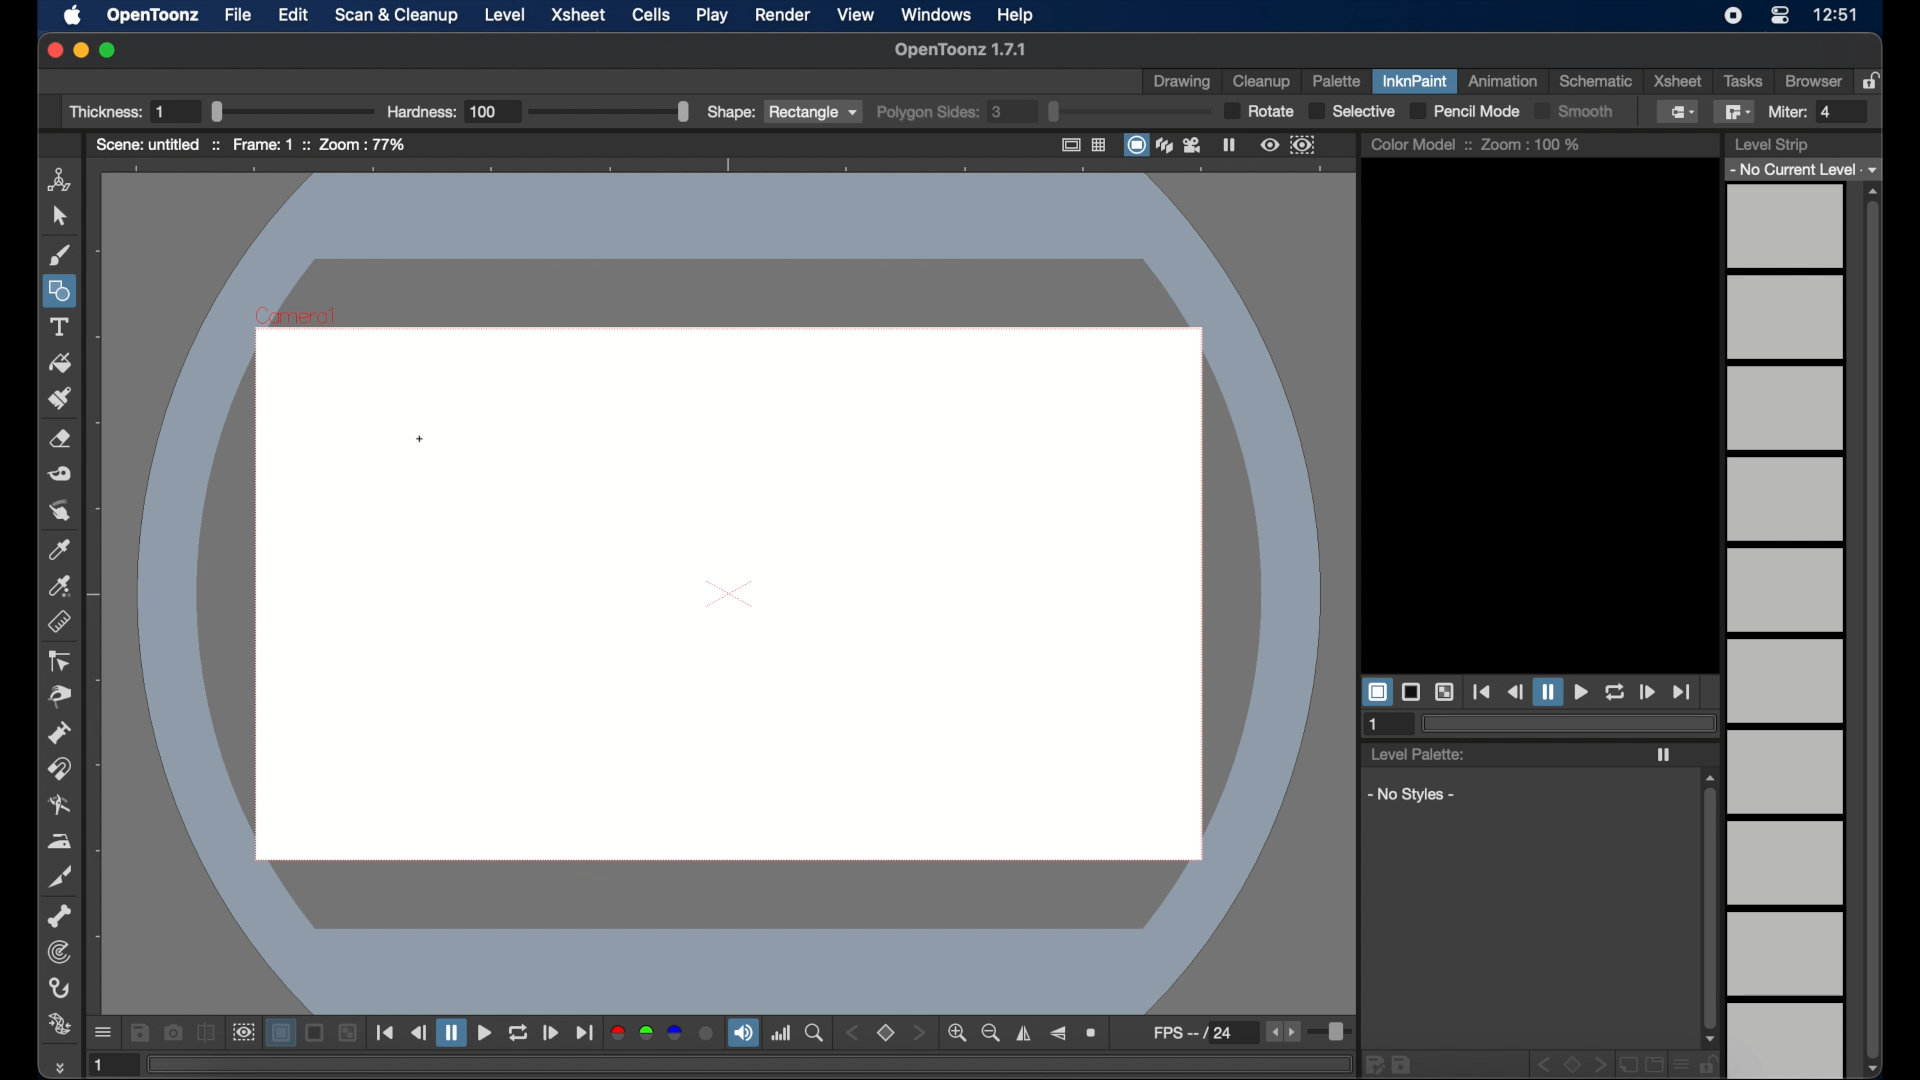 This screenshot has height=1080, width=1920. Describe the element at coordinates (347, 1033) in the screenshot. I see `checkered background` at that location.